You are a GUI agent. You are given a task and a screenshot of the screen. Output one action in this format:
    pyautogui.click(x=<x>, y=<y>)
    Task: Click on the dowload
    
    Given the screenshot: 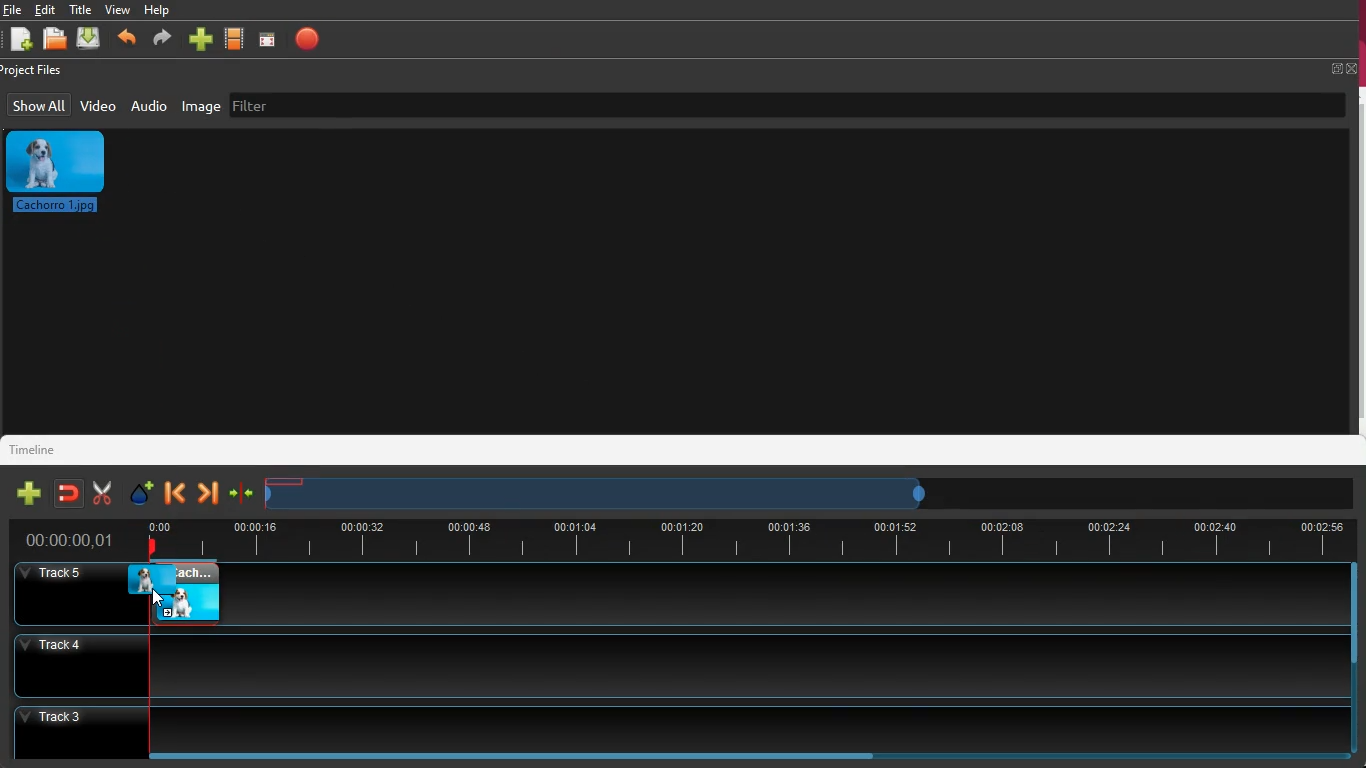 What is the action you would take?
    pyautogui.click(x=92, y=40)
    